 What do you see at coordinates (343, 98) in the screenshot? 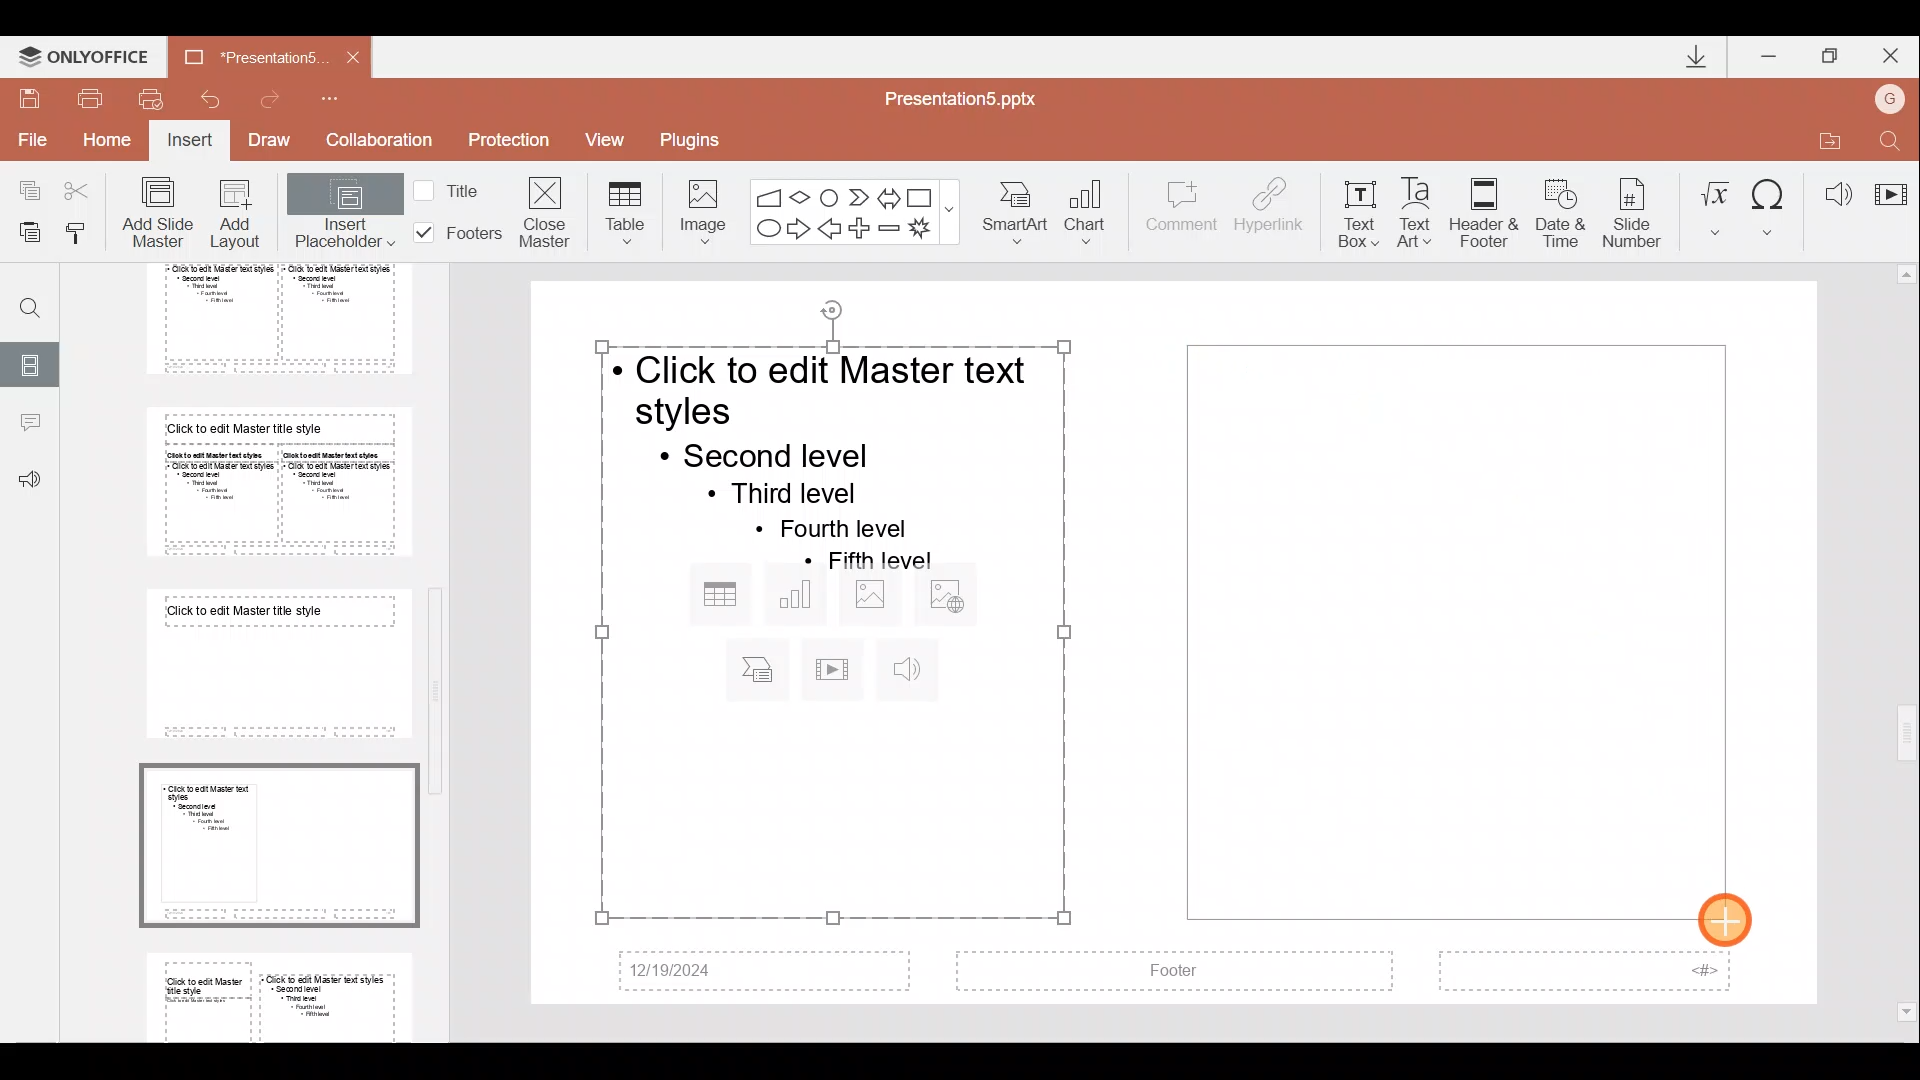
I see `Customize quick access toolbar` at bounding box center [343, 98].